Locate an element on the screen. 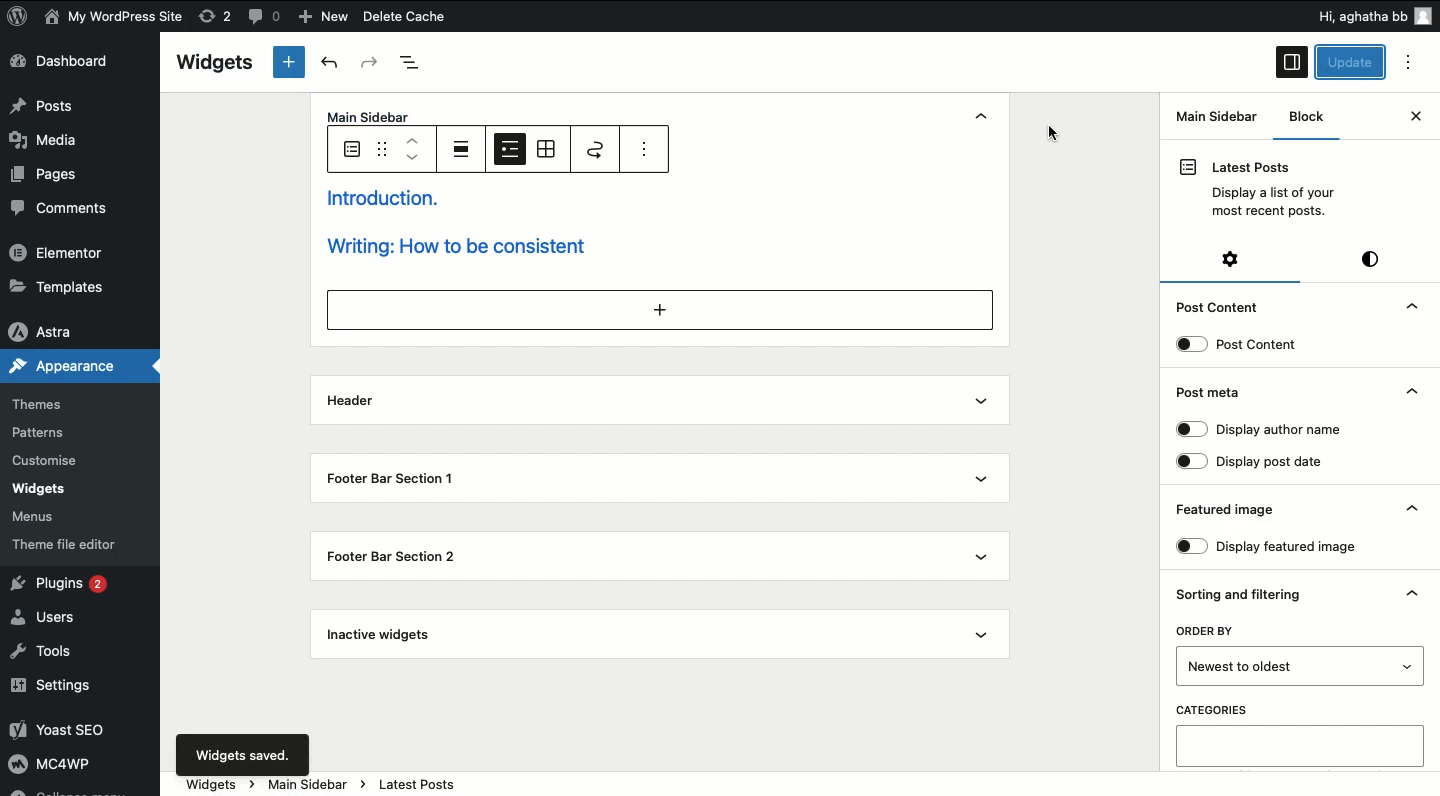 The height and width of the screenshot is (796, 1440). Dashboard is located at coordinates (69, 61).